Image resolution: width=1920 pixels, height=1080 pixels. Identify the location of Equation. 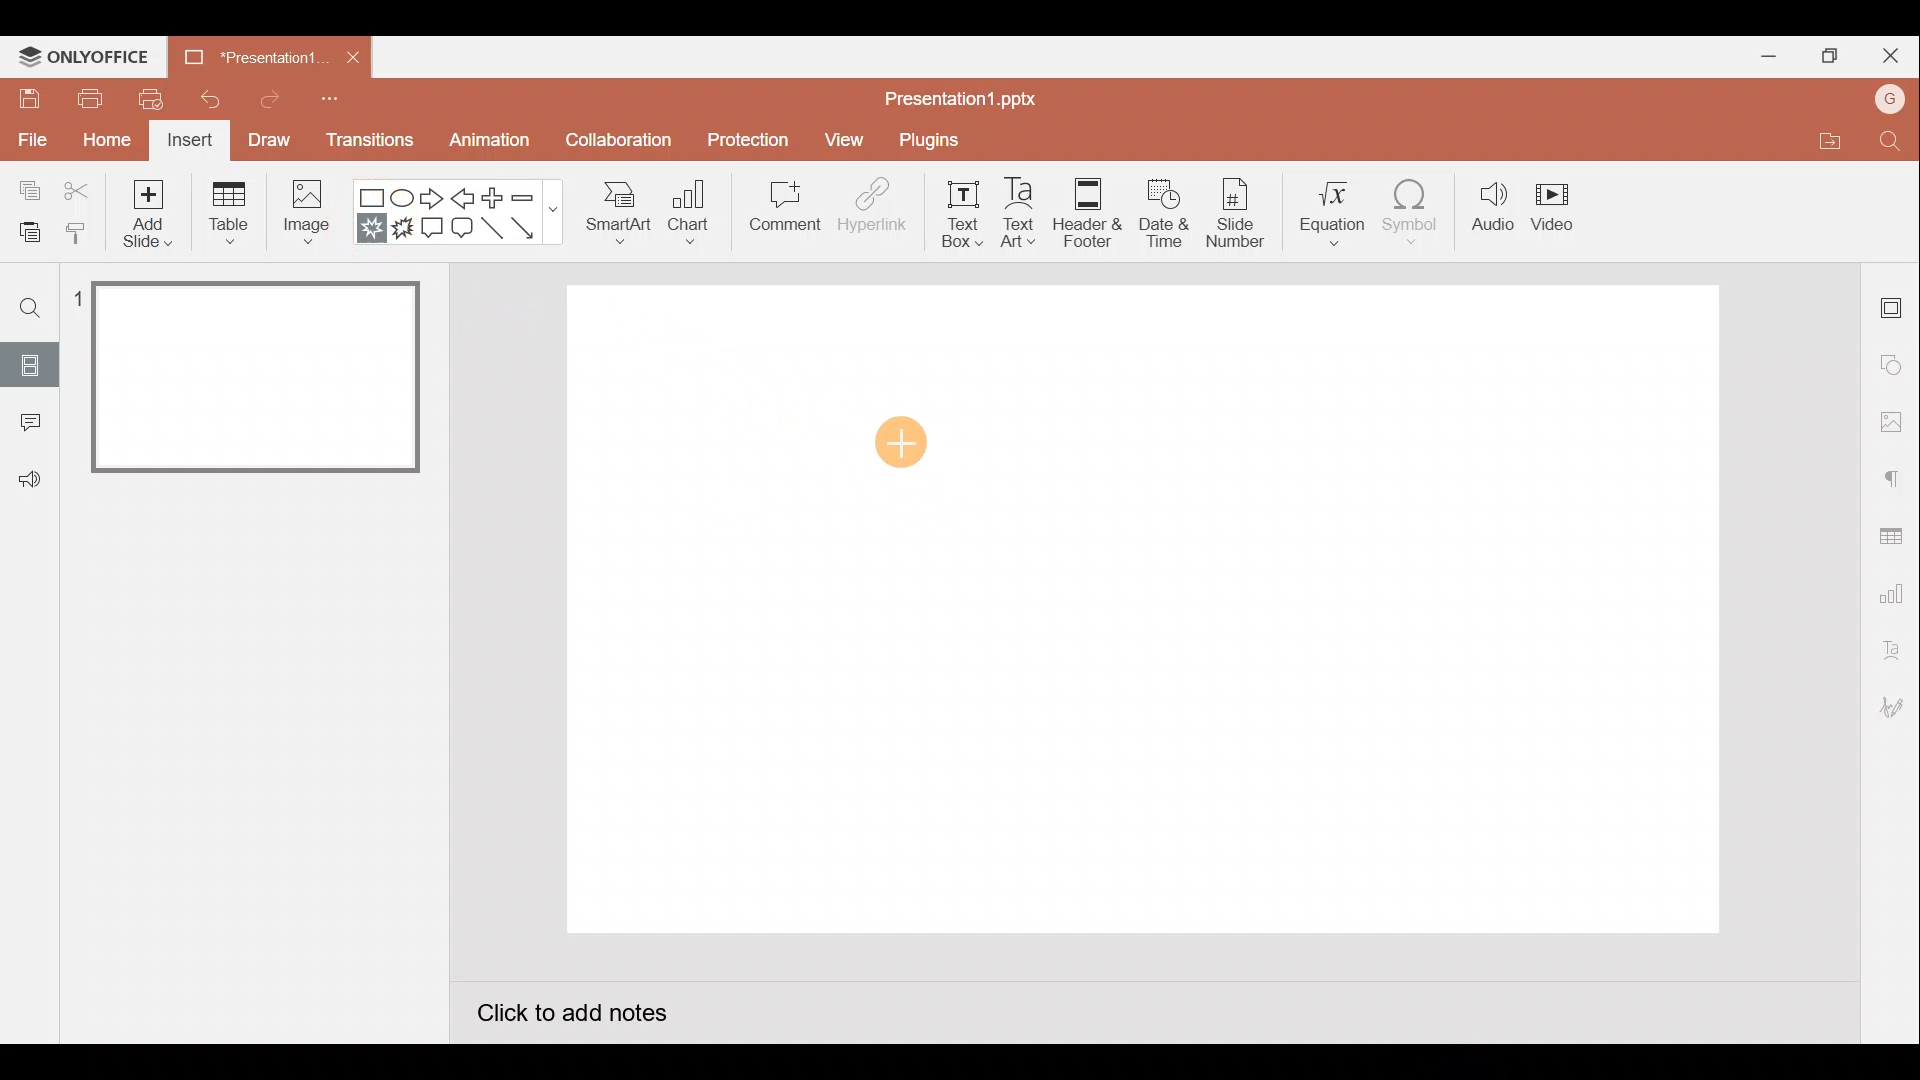
(1327, 215).